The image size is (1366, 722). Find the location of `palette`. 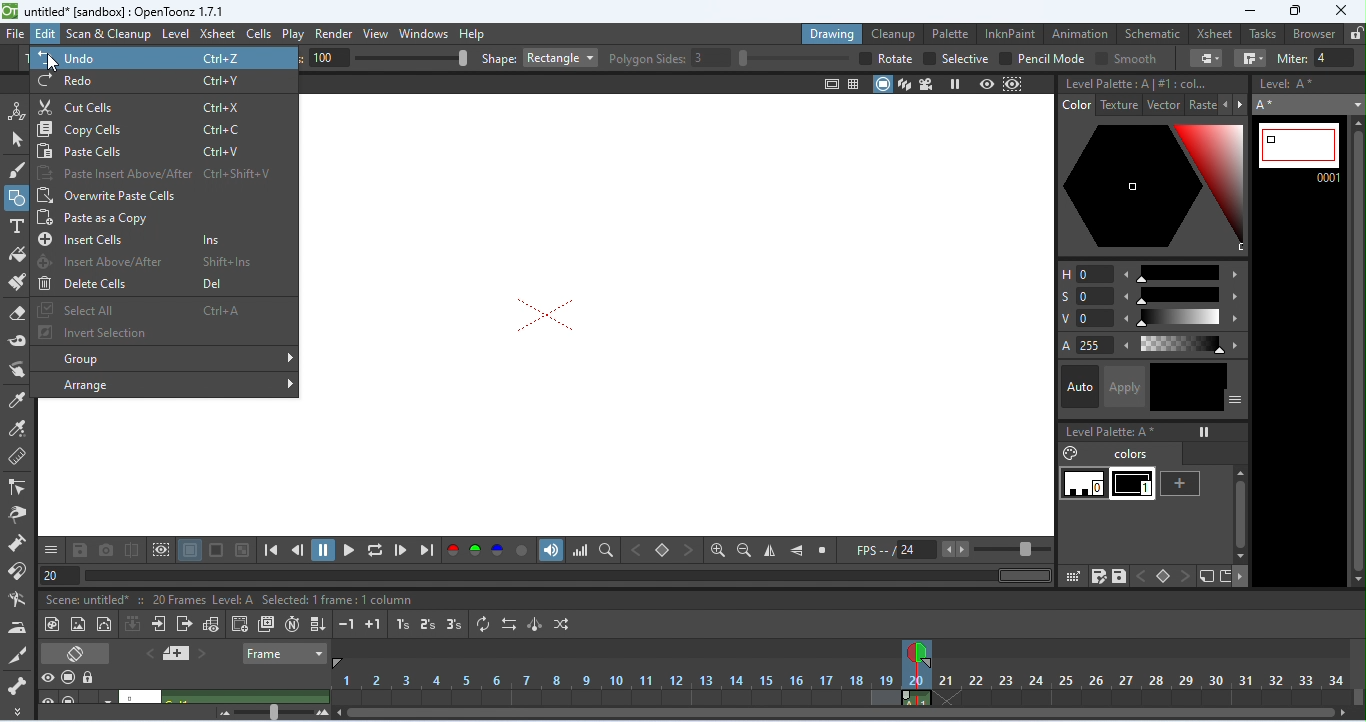

palette is located at coordinates (948, 33).